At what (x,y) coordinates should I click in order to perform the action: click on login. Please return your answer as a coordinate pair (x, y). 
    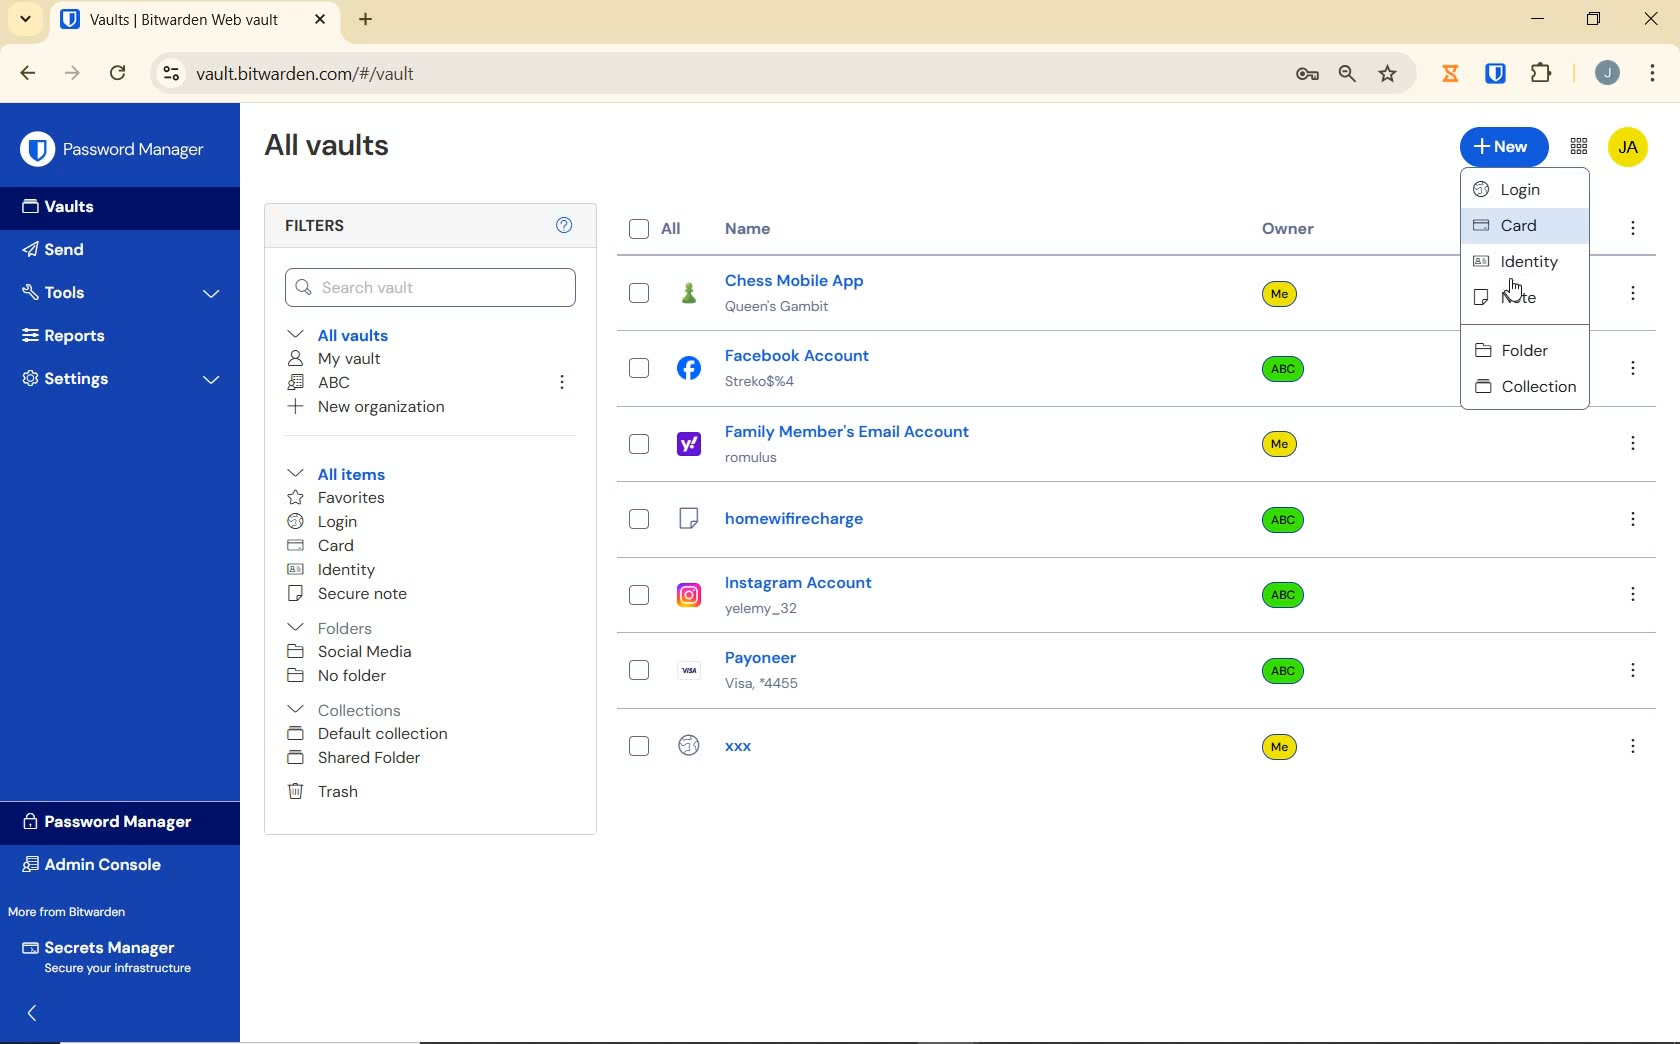
    Looking at the image, I should click on (1528, 192).